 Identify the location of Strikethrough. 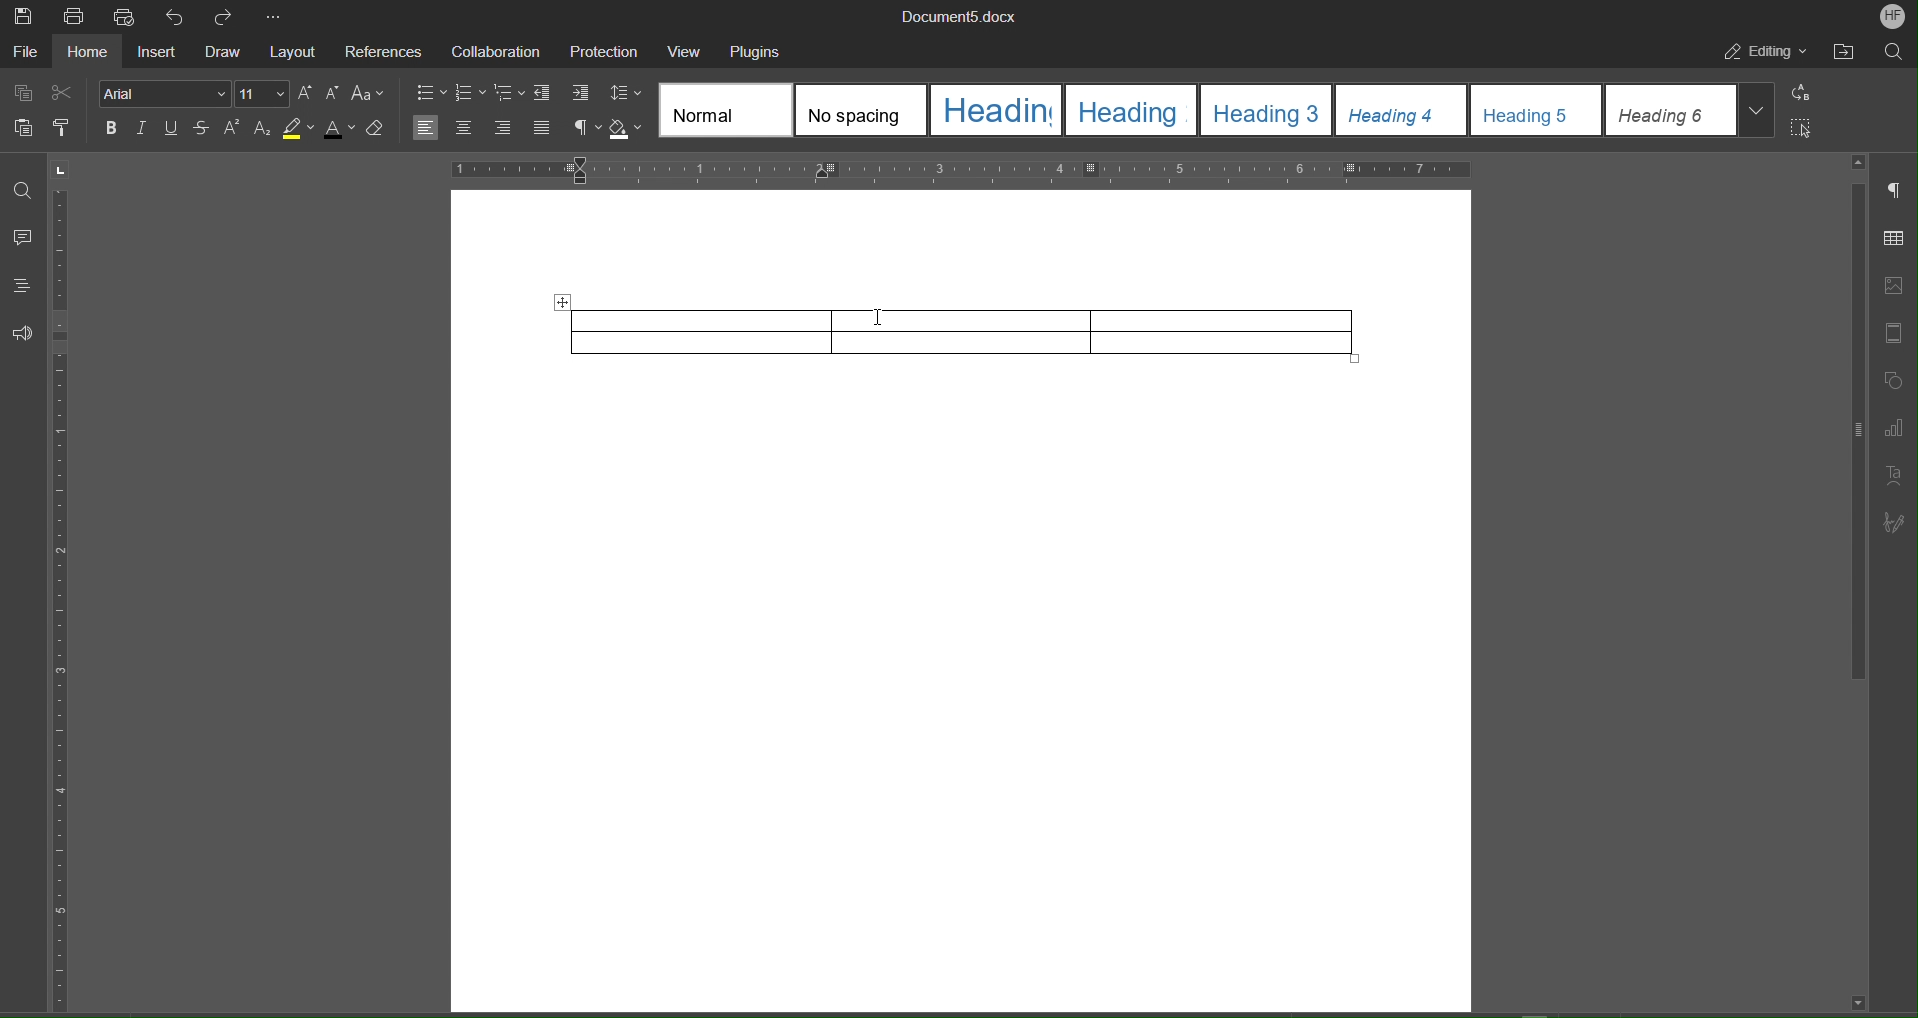
(203, 129).